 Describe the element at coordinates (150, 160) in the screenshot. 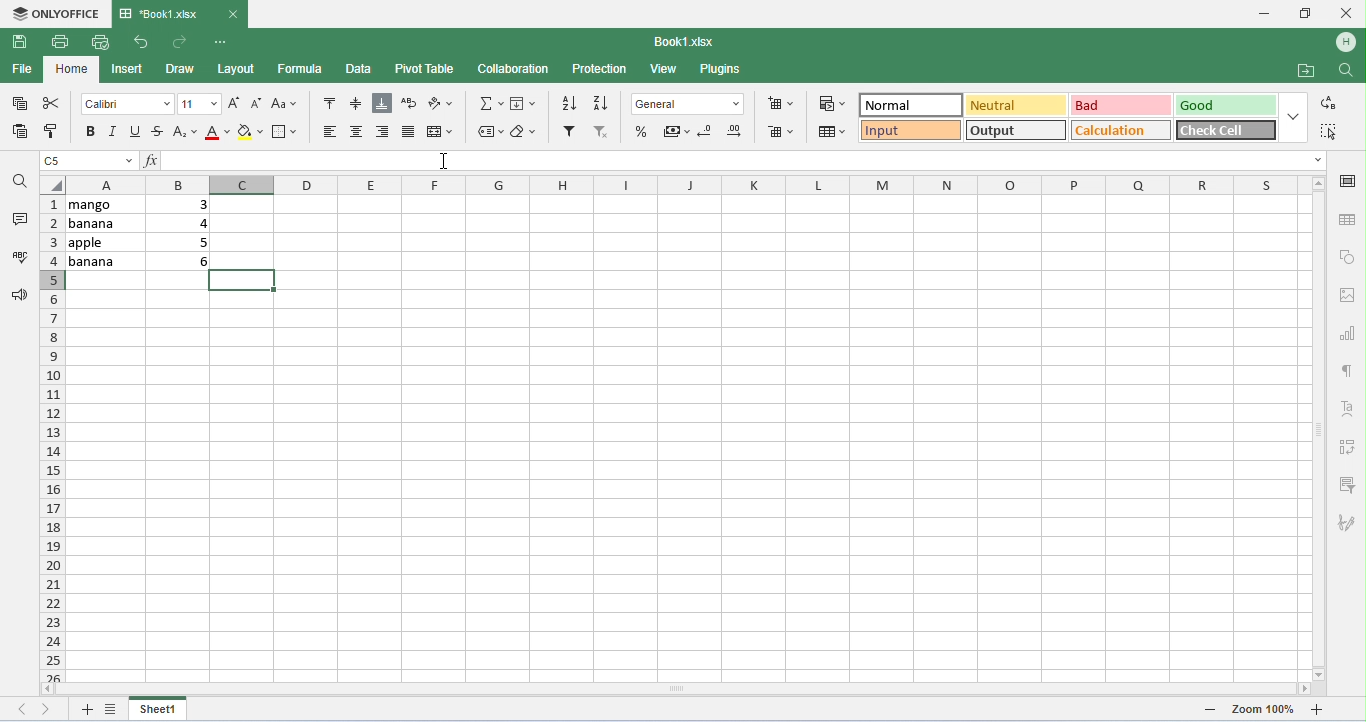

I see `insert function` at that location.